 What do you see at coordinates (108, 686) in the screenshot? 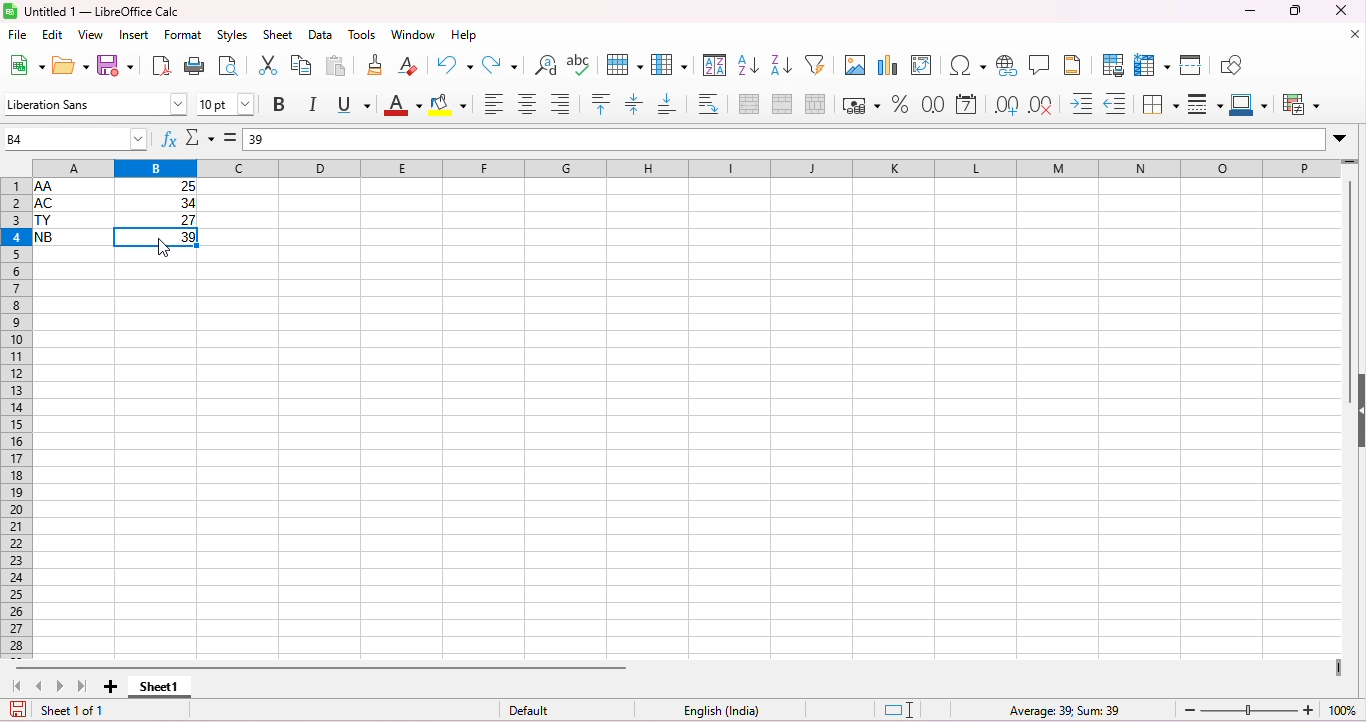
I see `add sheet1` at bounding box center [108, 686].